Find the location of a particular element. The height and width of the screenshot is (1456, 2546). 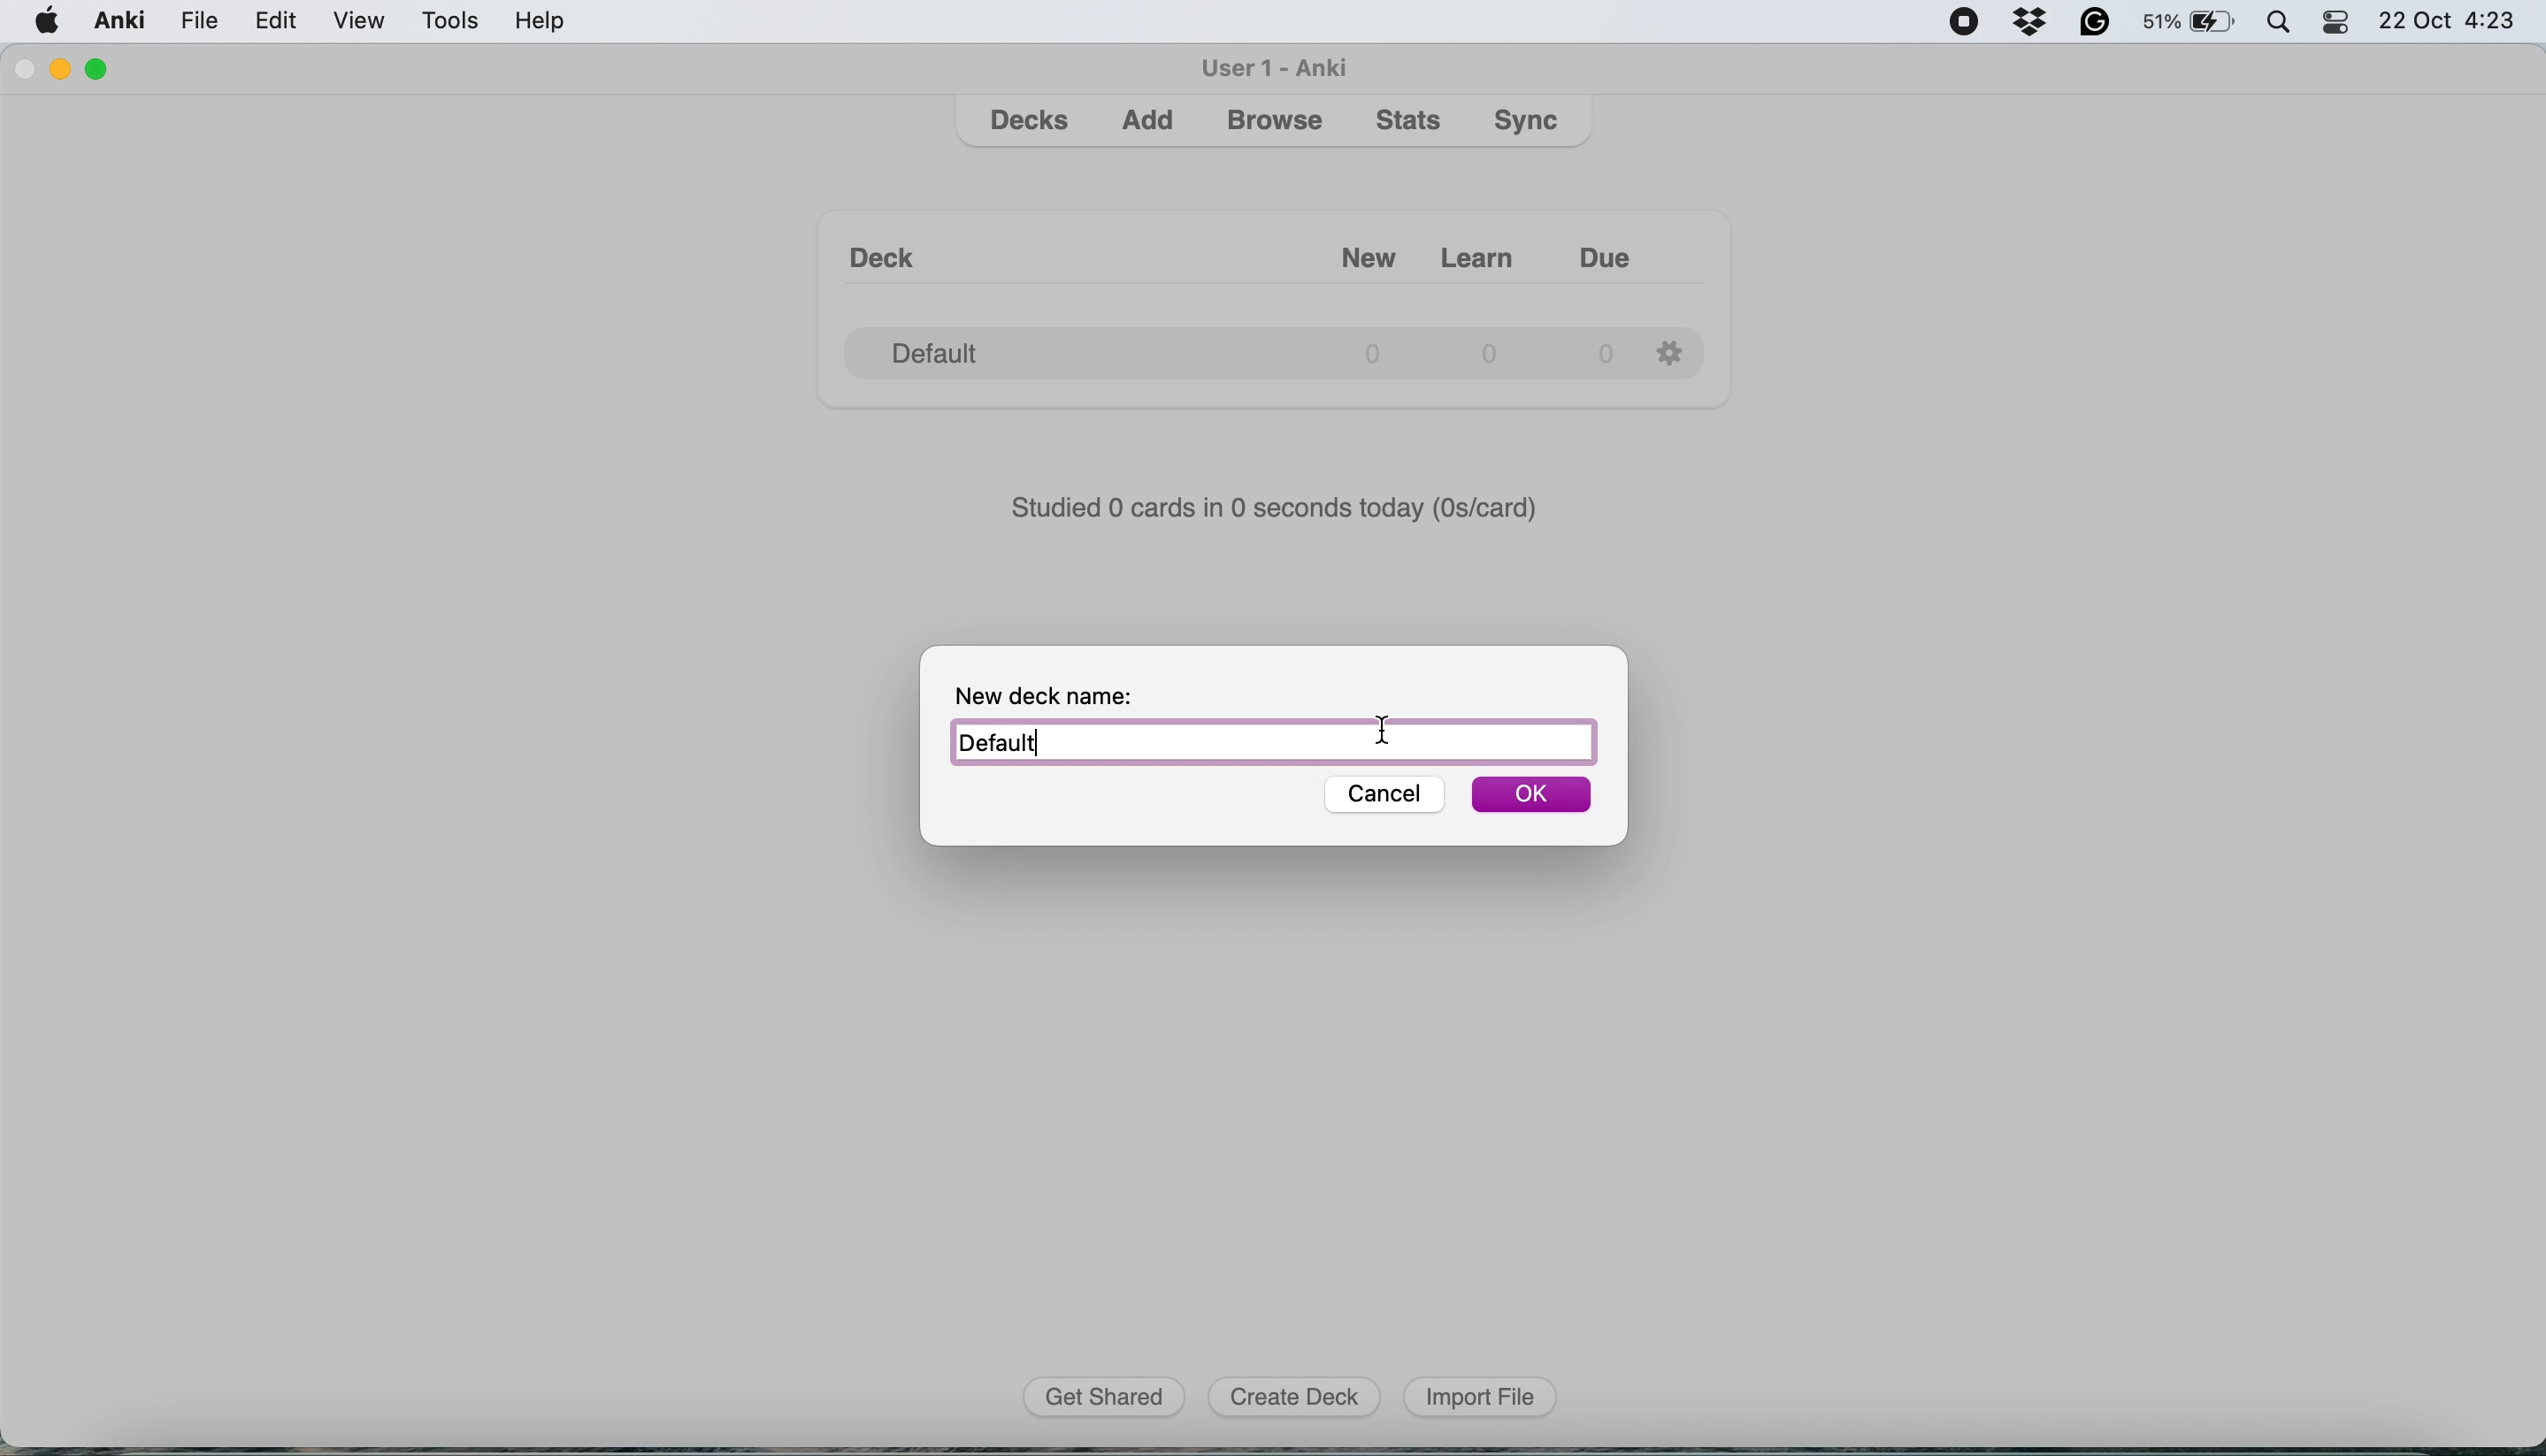

minimise is located at coordinates (68, 70).